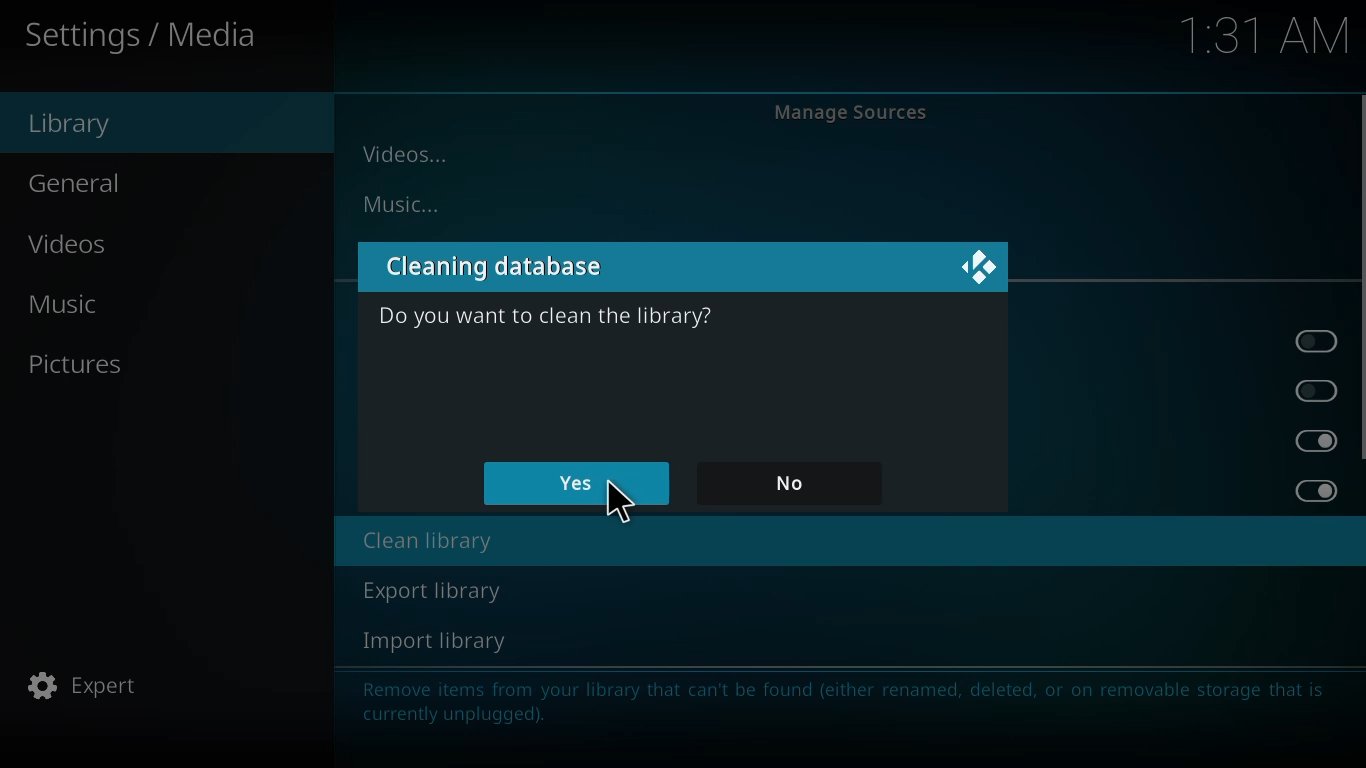 Image resolution: width=1366 pixels, height=768 pixels. I want to click on General, so click(84, 184).